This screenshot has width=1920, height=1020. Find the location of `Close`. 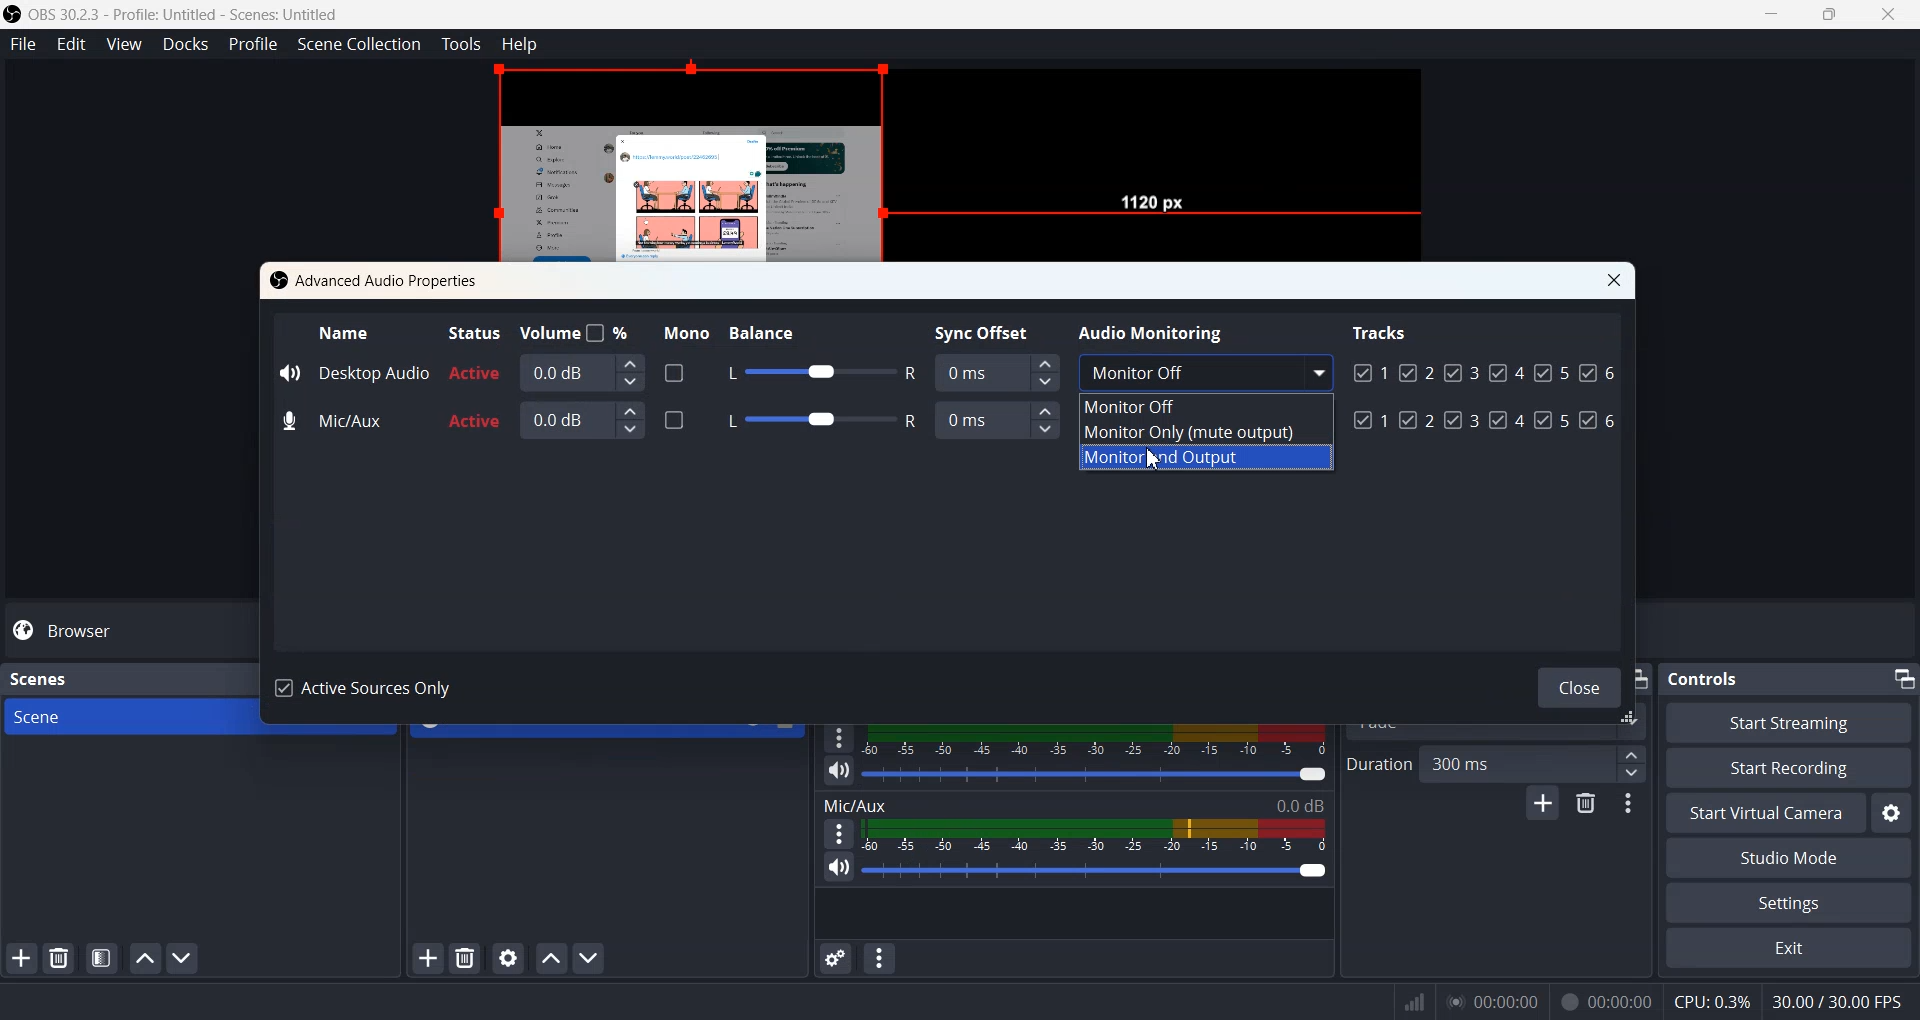

Close is located at coordinates (1615, 281).